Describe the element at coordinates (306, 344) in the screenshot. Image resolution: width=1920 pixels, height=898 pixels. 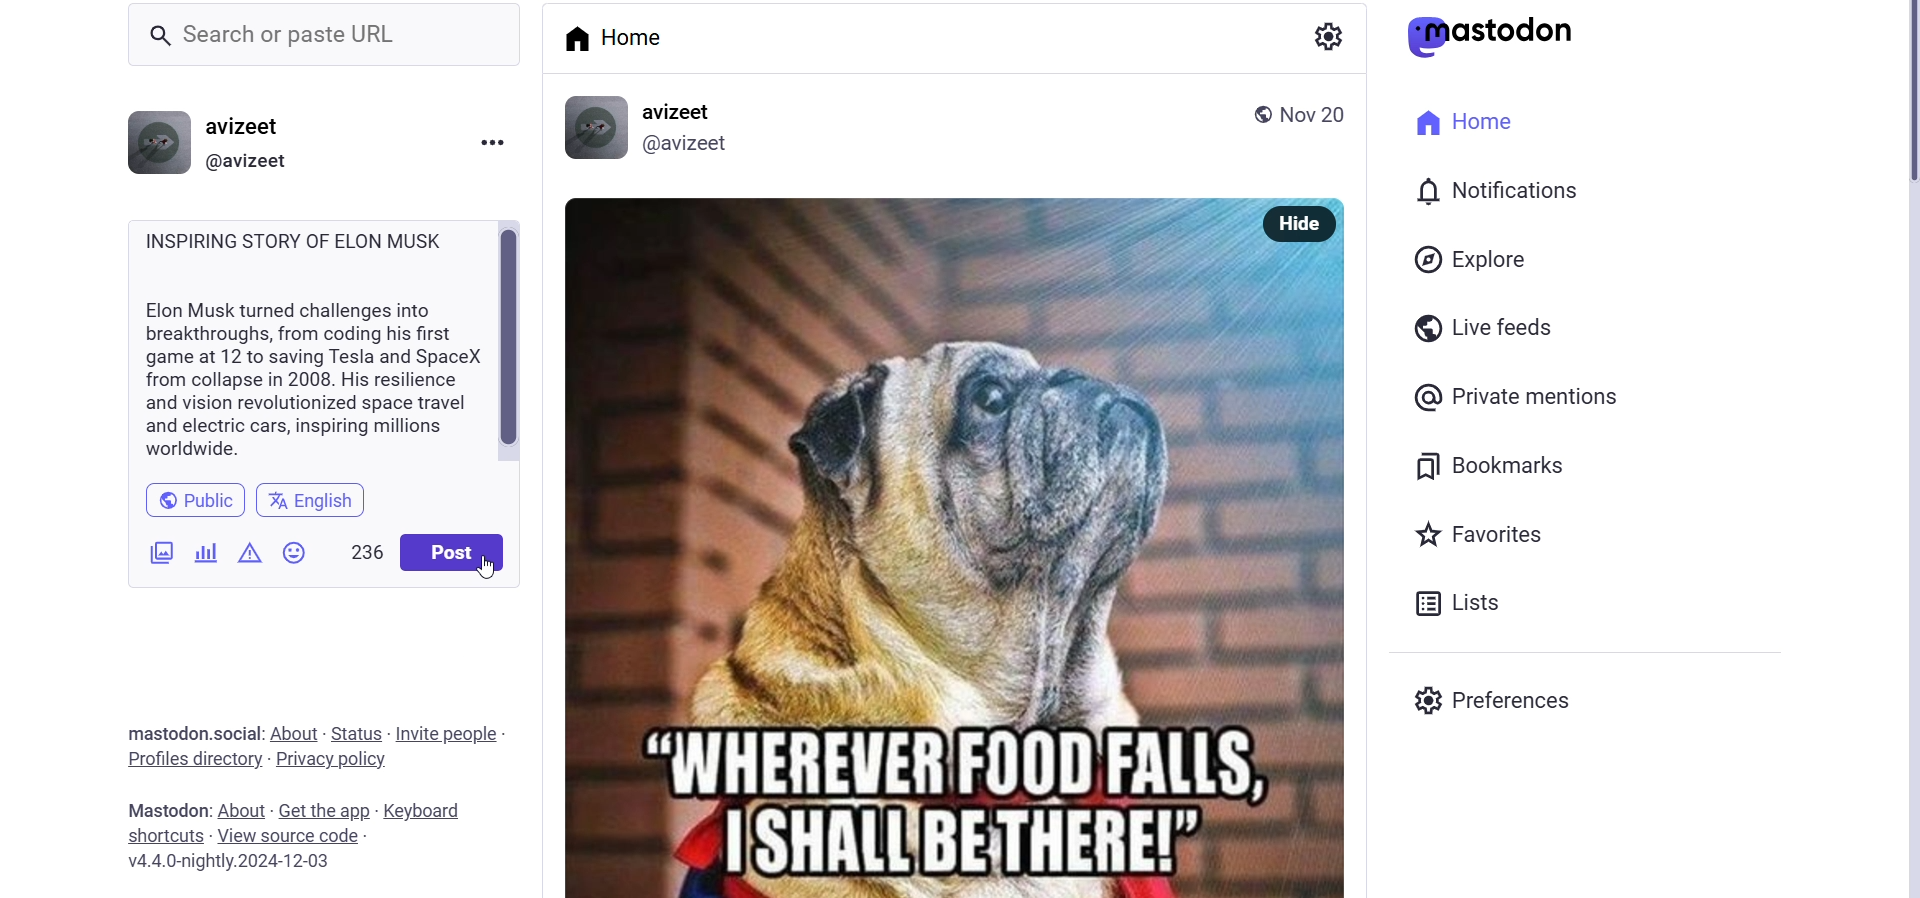
I see `inspiring story added` at that location.